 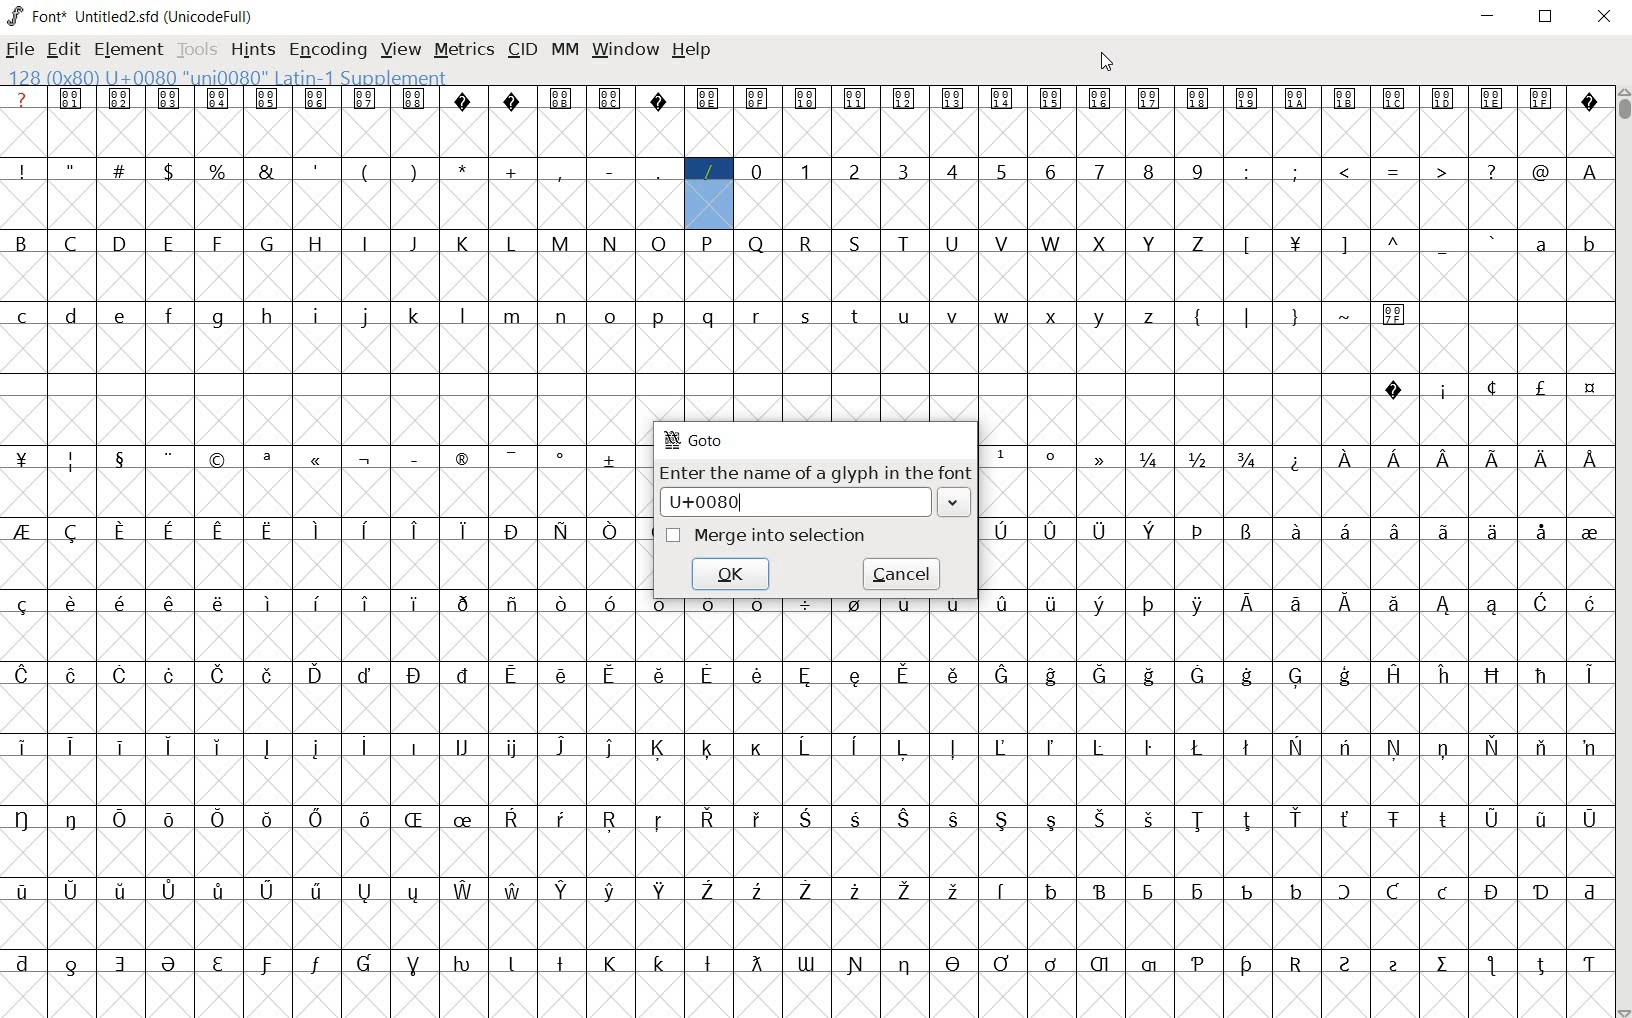 What do you see at coordinates (1200, 531) in the screenshot?
I see `glyph` at bounding box center [1200, 531].